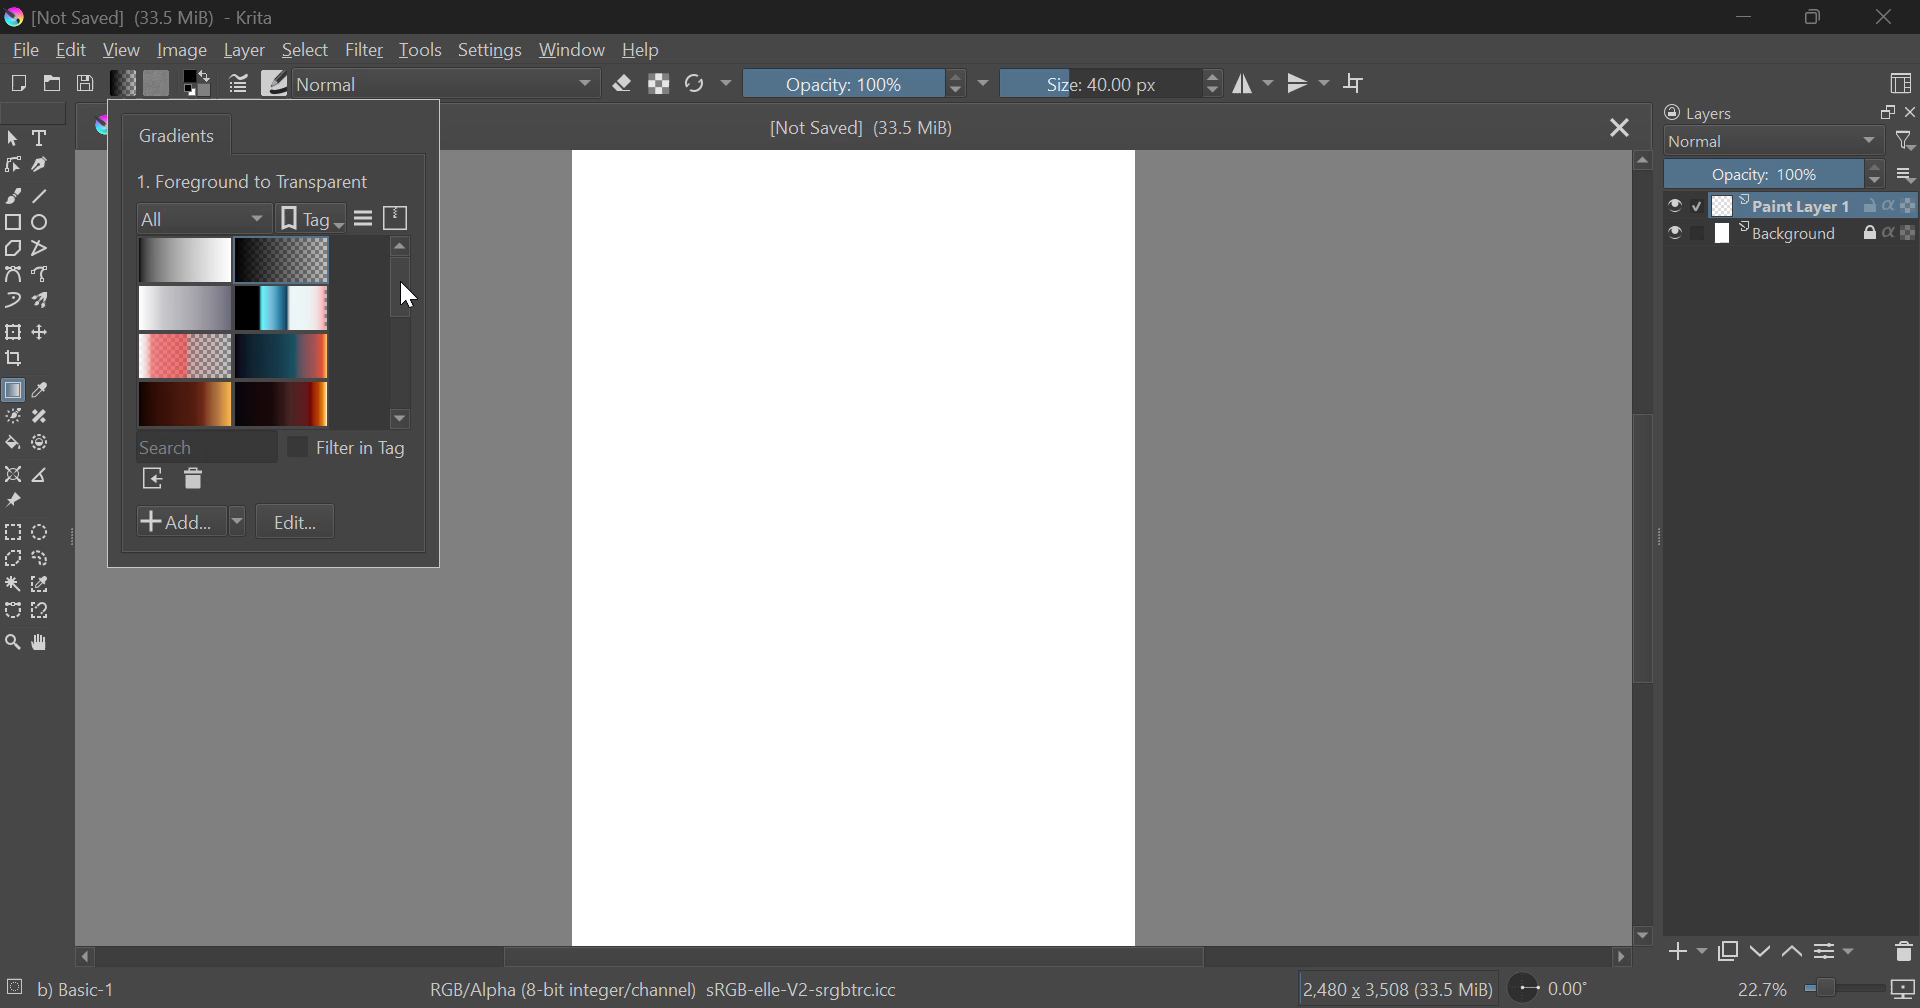 The image size is (1920, 1008). I want to click on Rectangular Selection, so click(14, 533).